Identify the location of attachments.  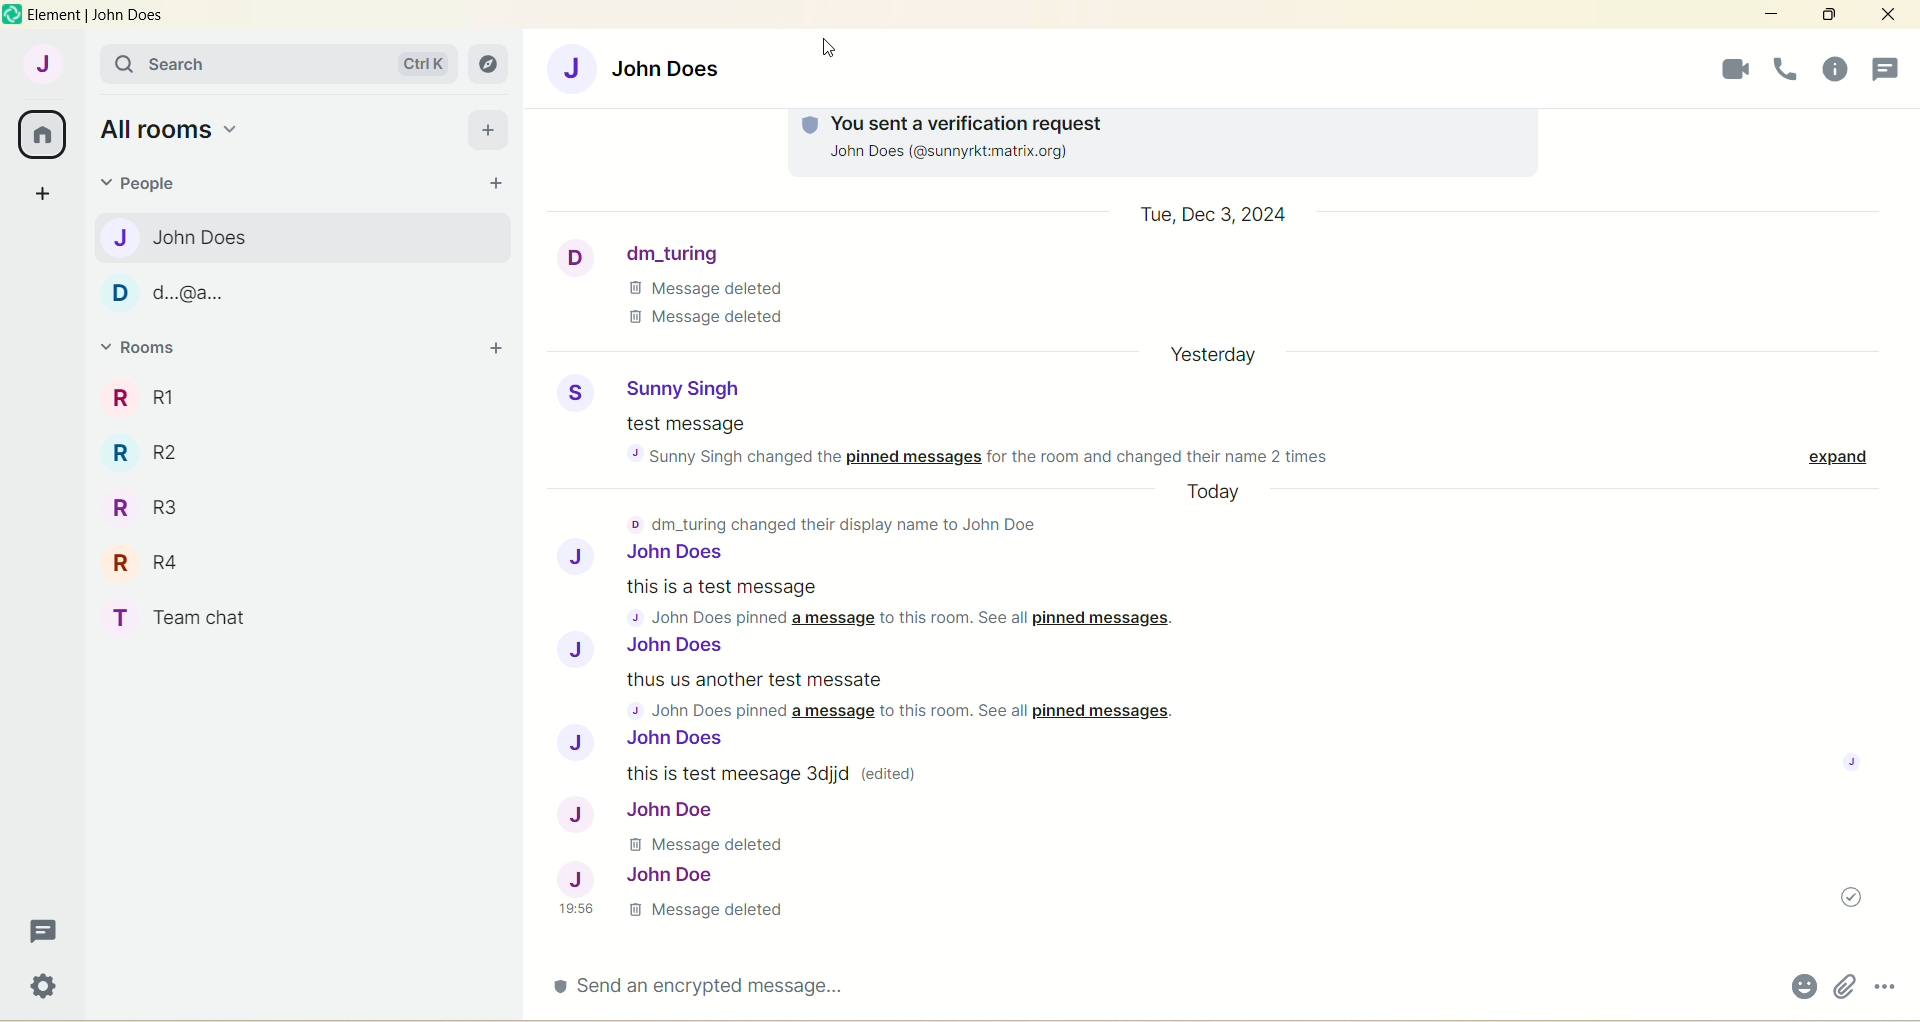
(1843, 984).